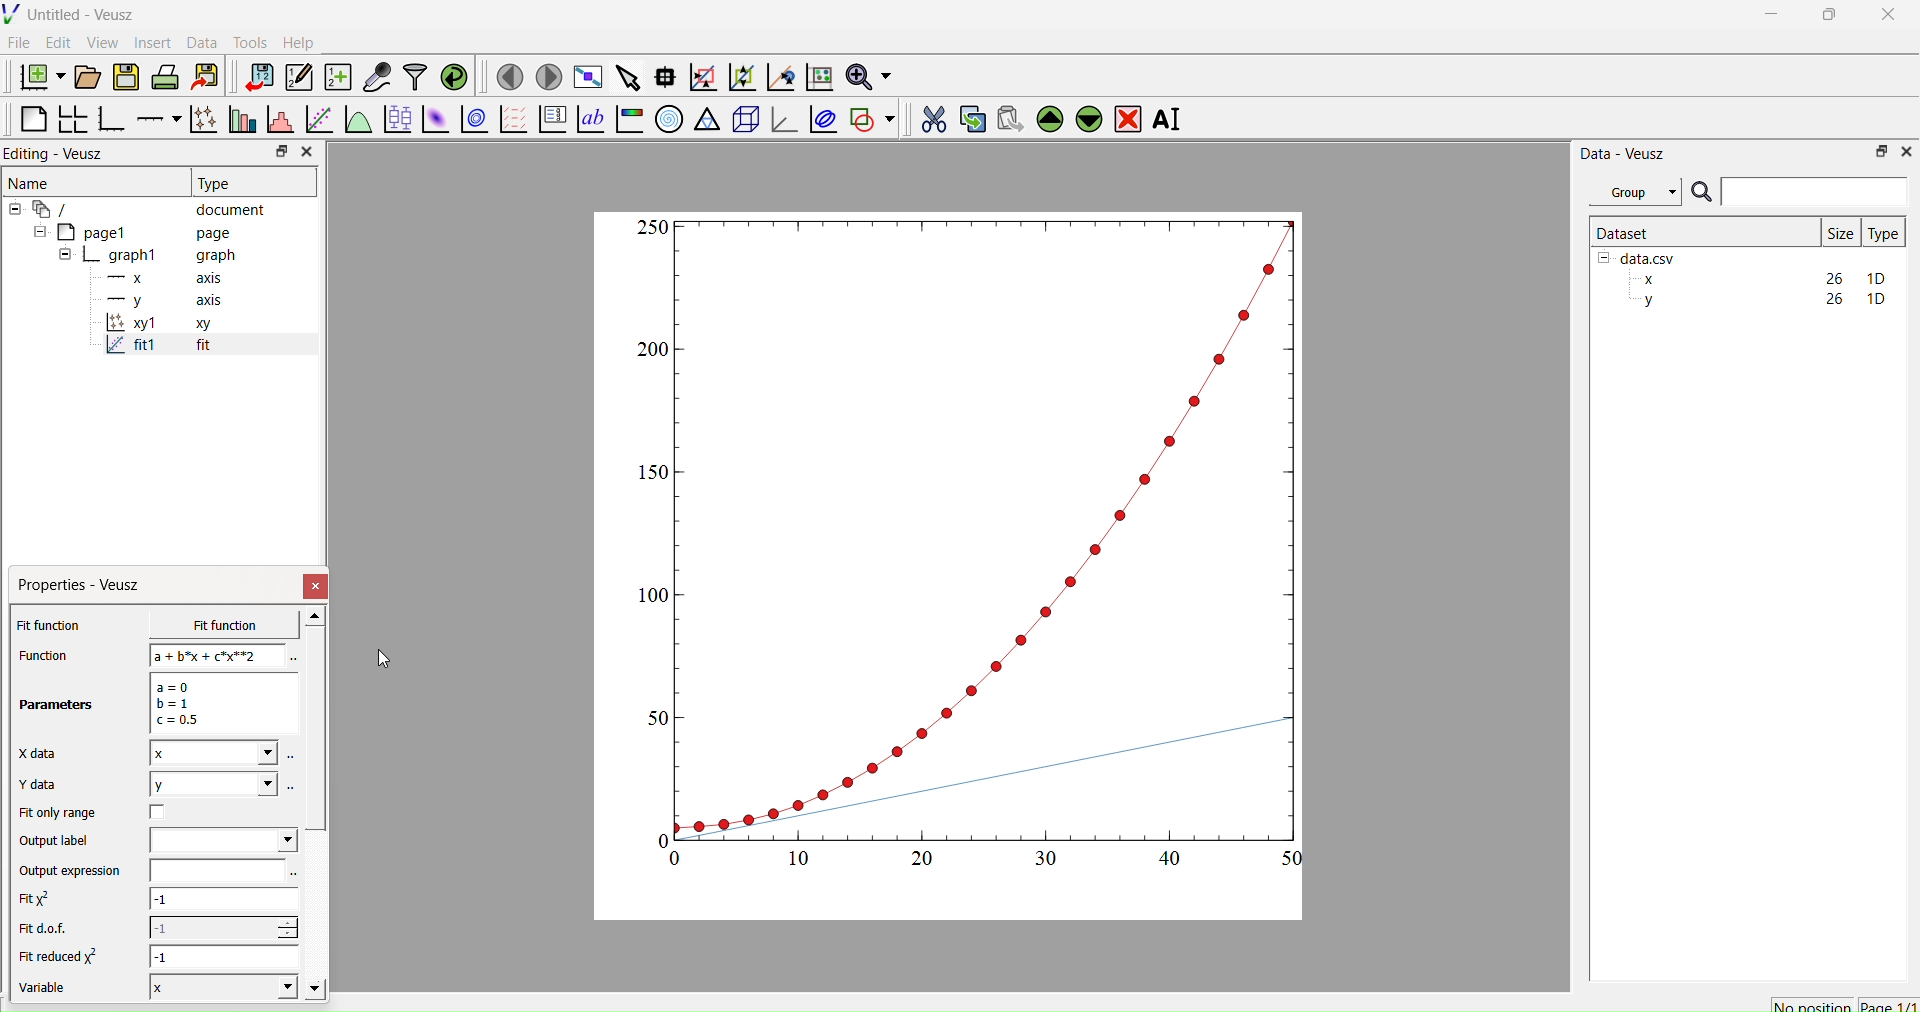 The image size is (1920, 1012). I want to click on x, so click(209, 625).